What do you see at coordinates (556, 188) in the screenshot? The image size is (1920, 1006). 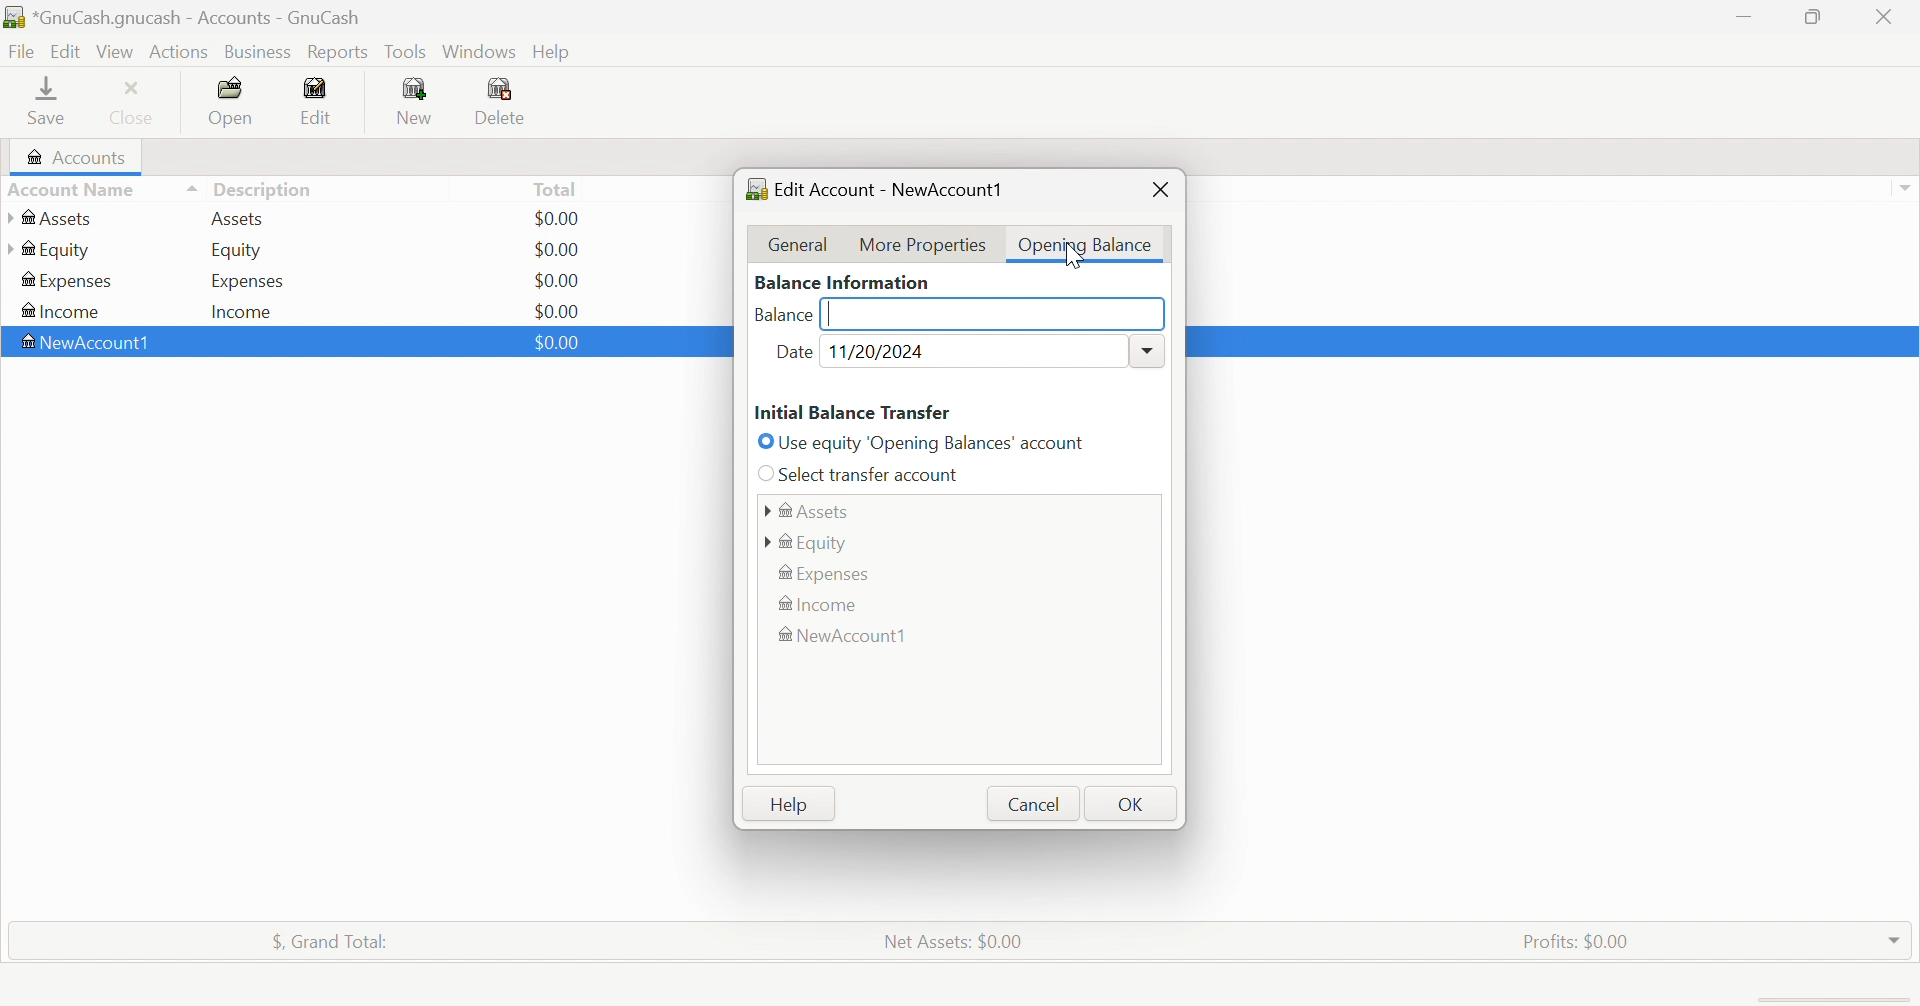 I see `Total` at bounding box center [556, 188].